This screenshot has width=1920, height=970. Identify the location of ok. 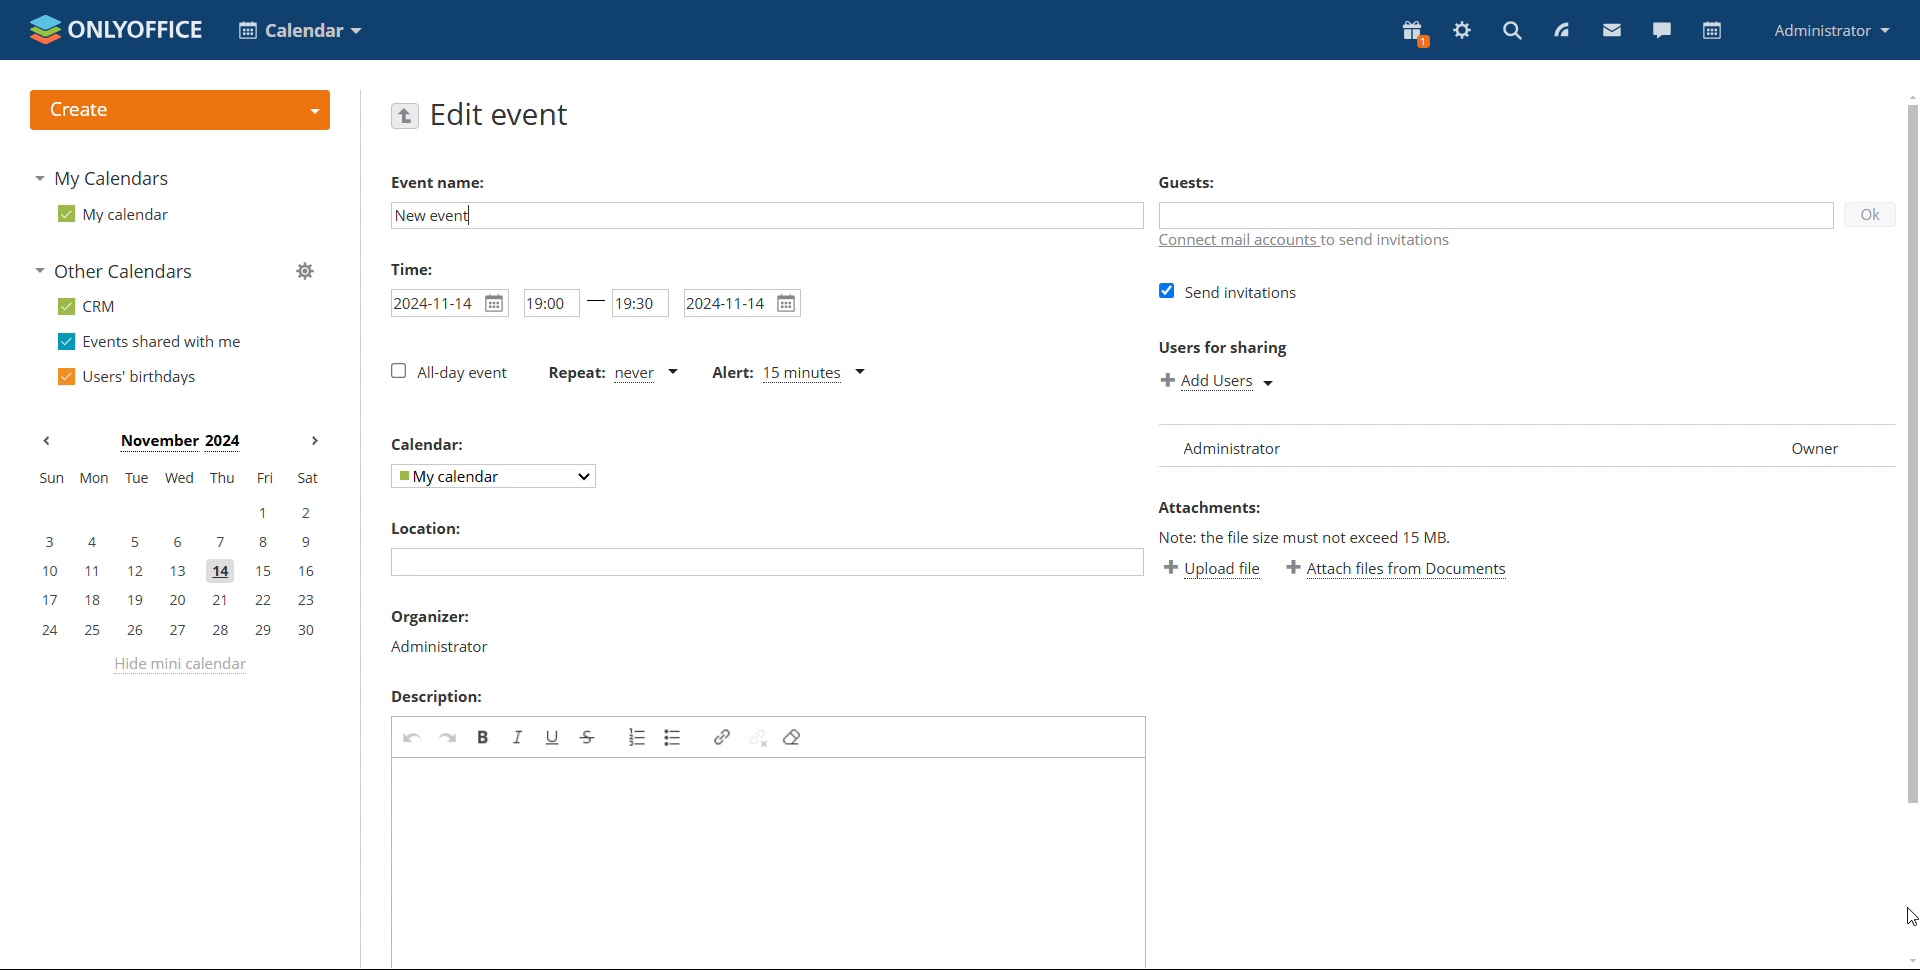
(1871, 216).